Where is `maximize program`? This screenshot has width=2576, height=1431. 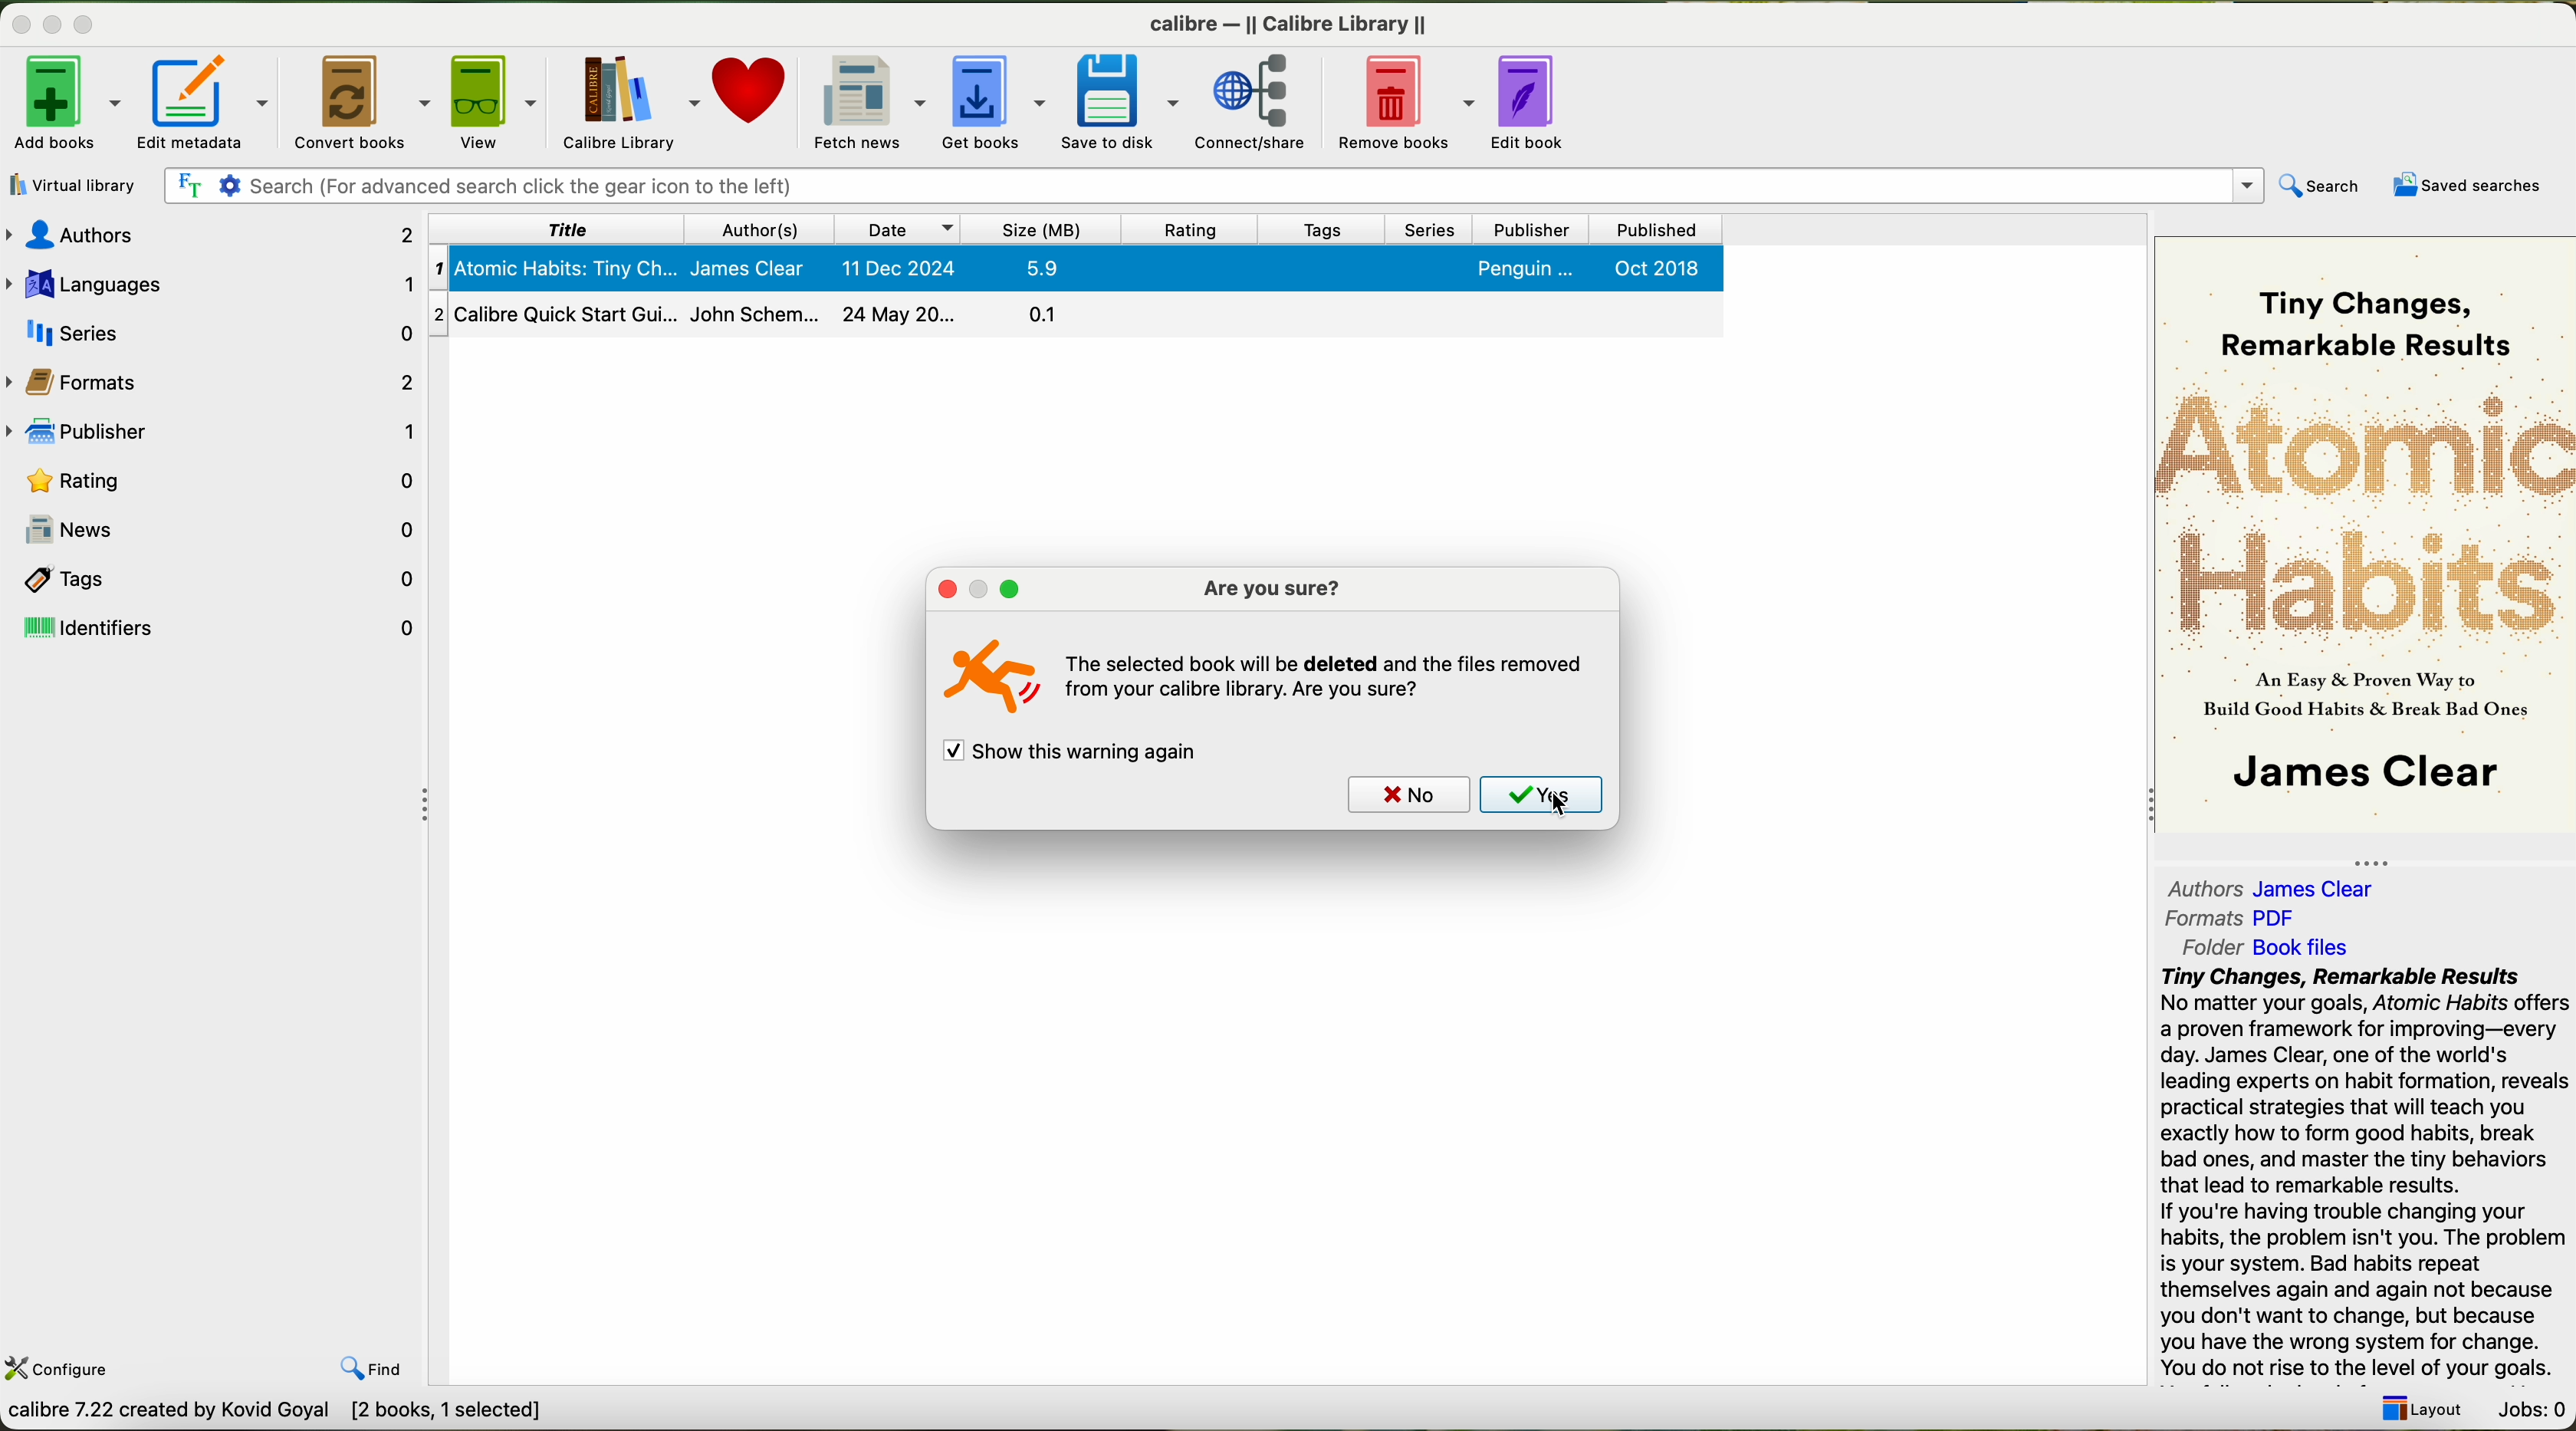 maximize program is located at coordinates (88, 20).